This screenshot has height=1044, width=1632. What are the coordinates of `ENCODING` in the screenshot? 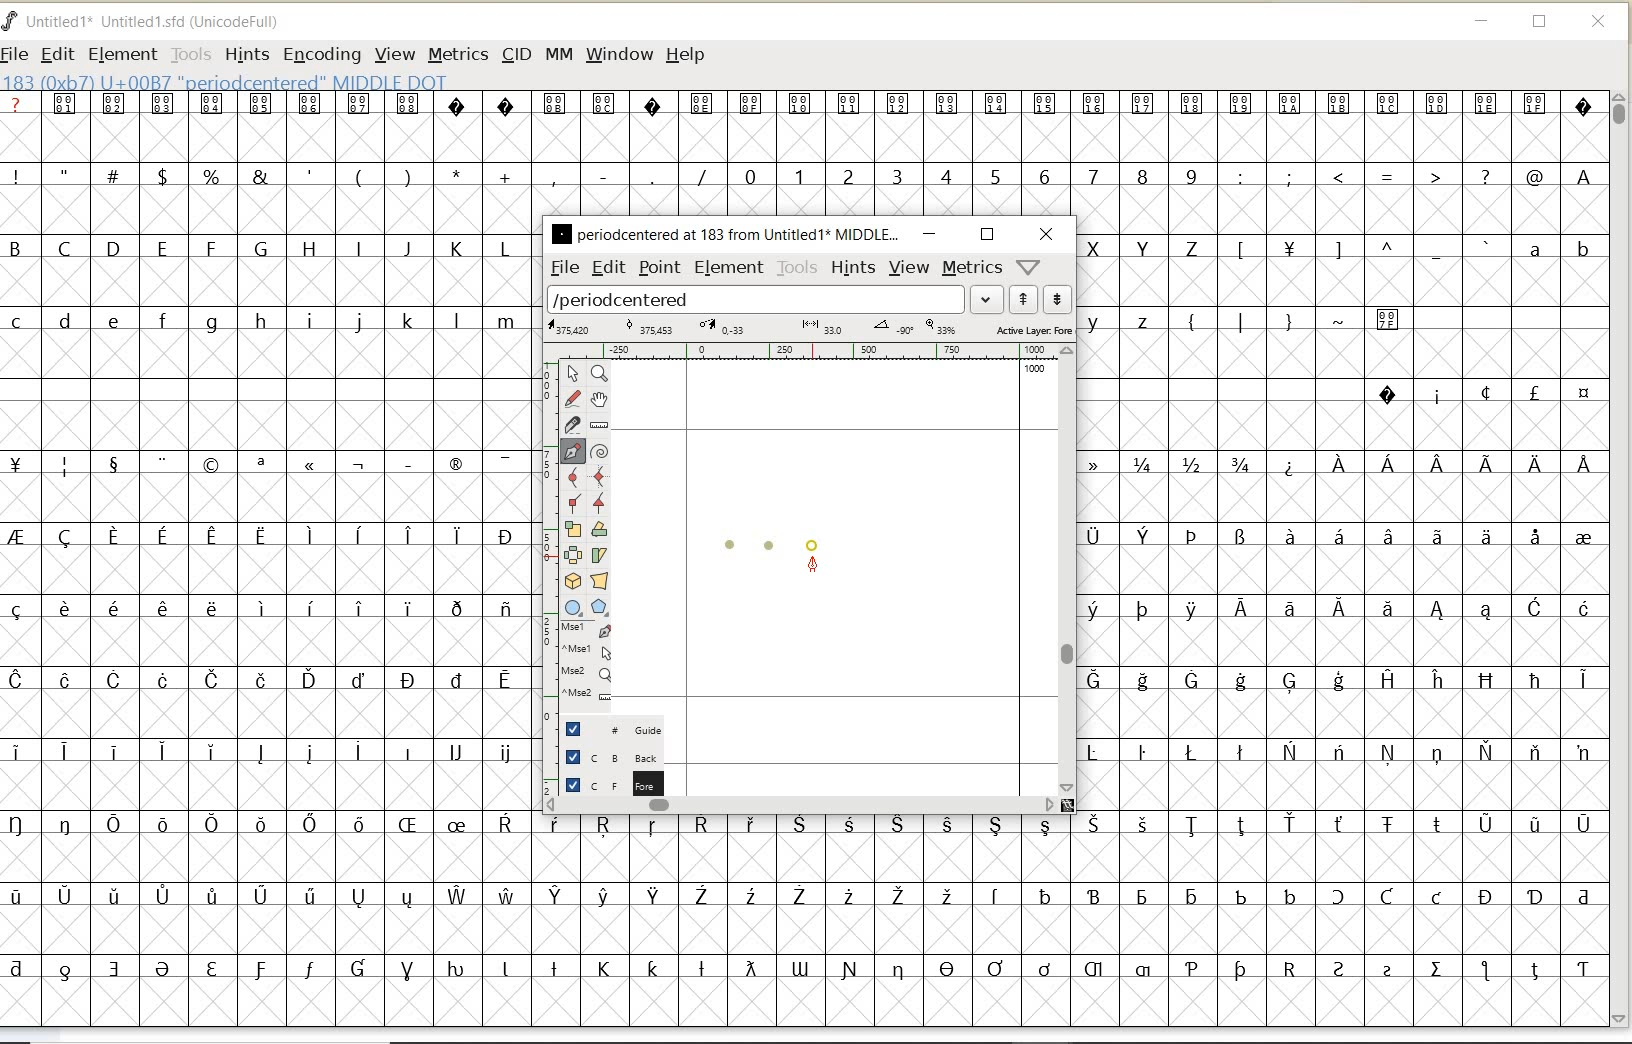 It's located at (322, 56).